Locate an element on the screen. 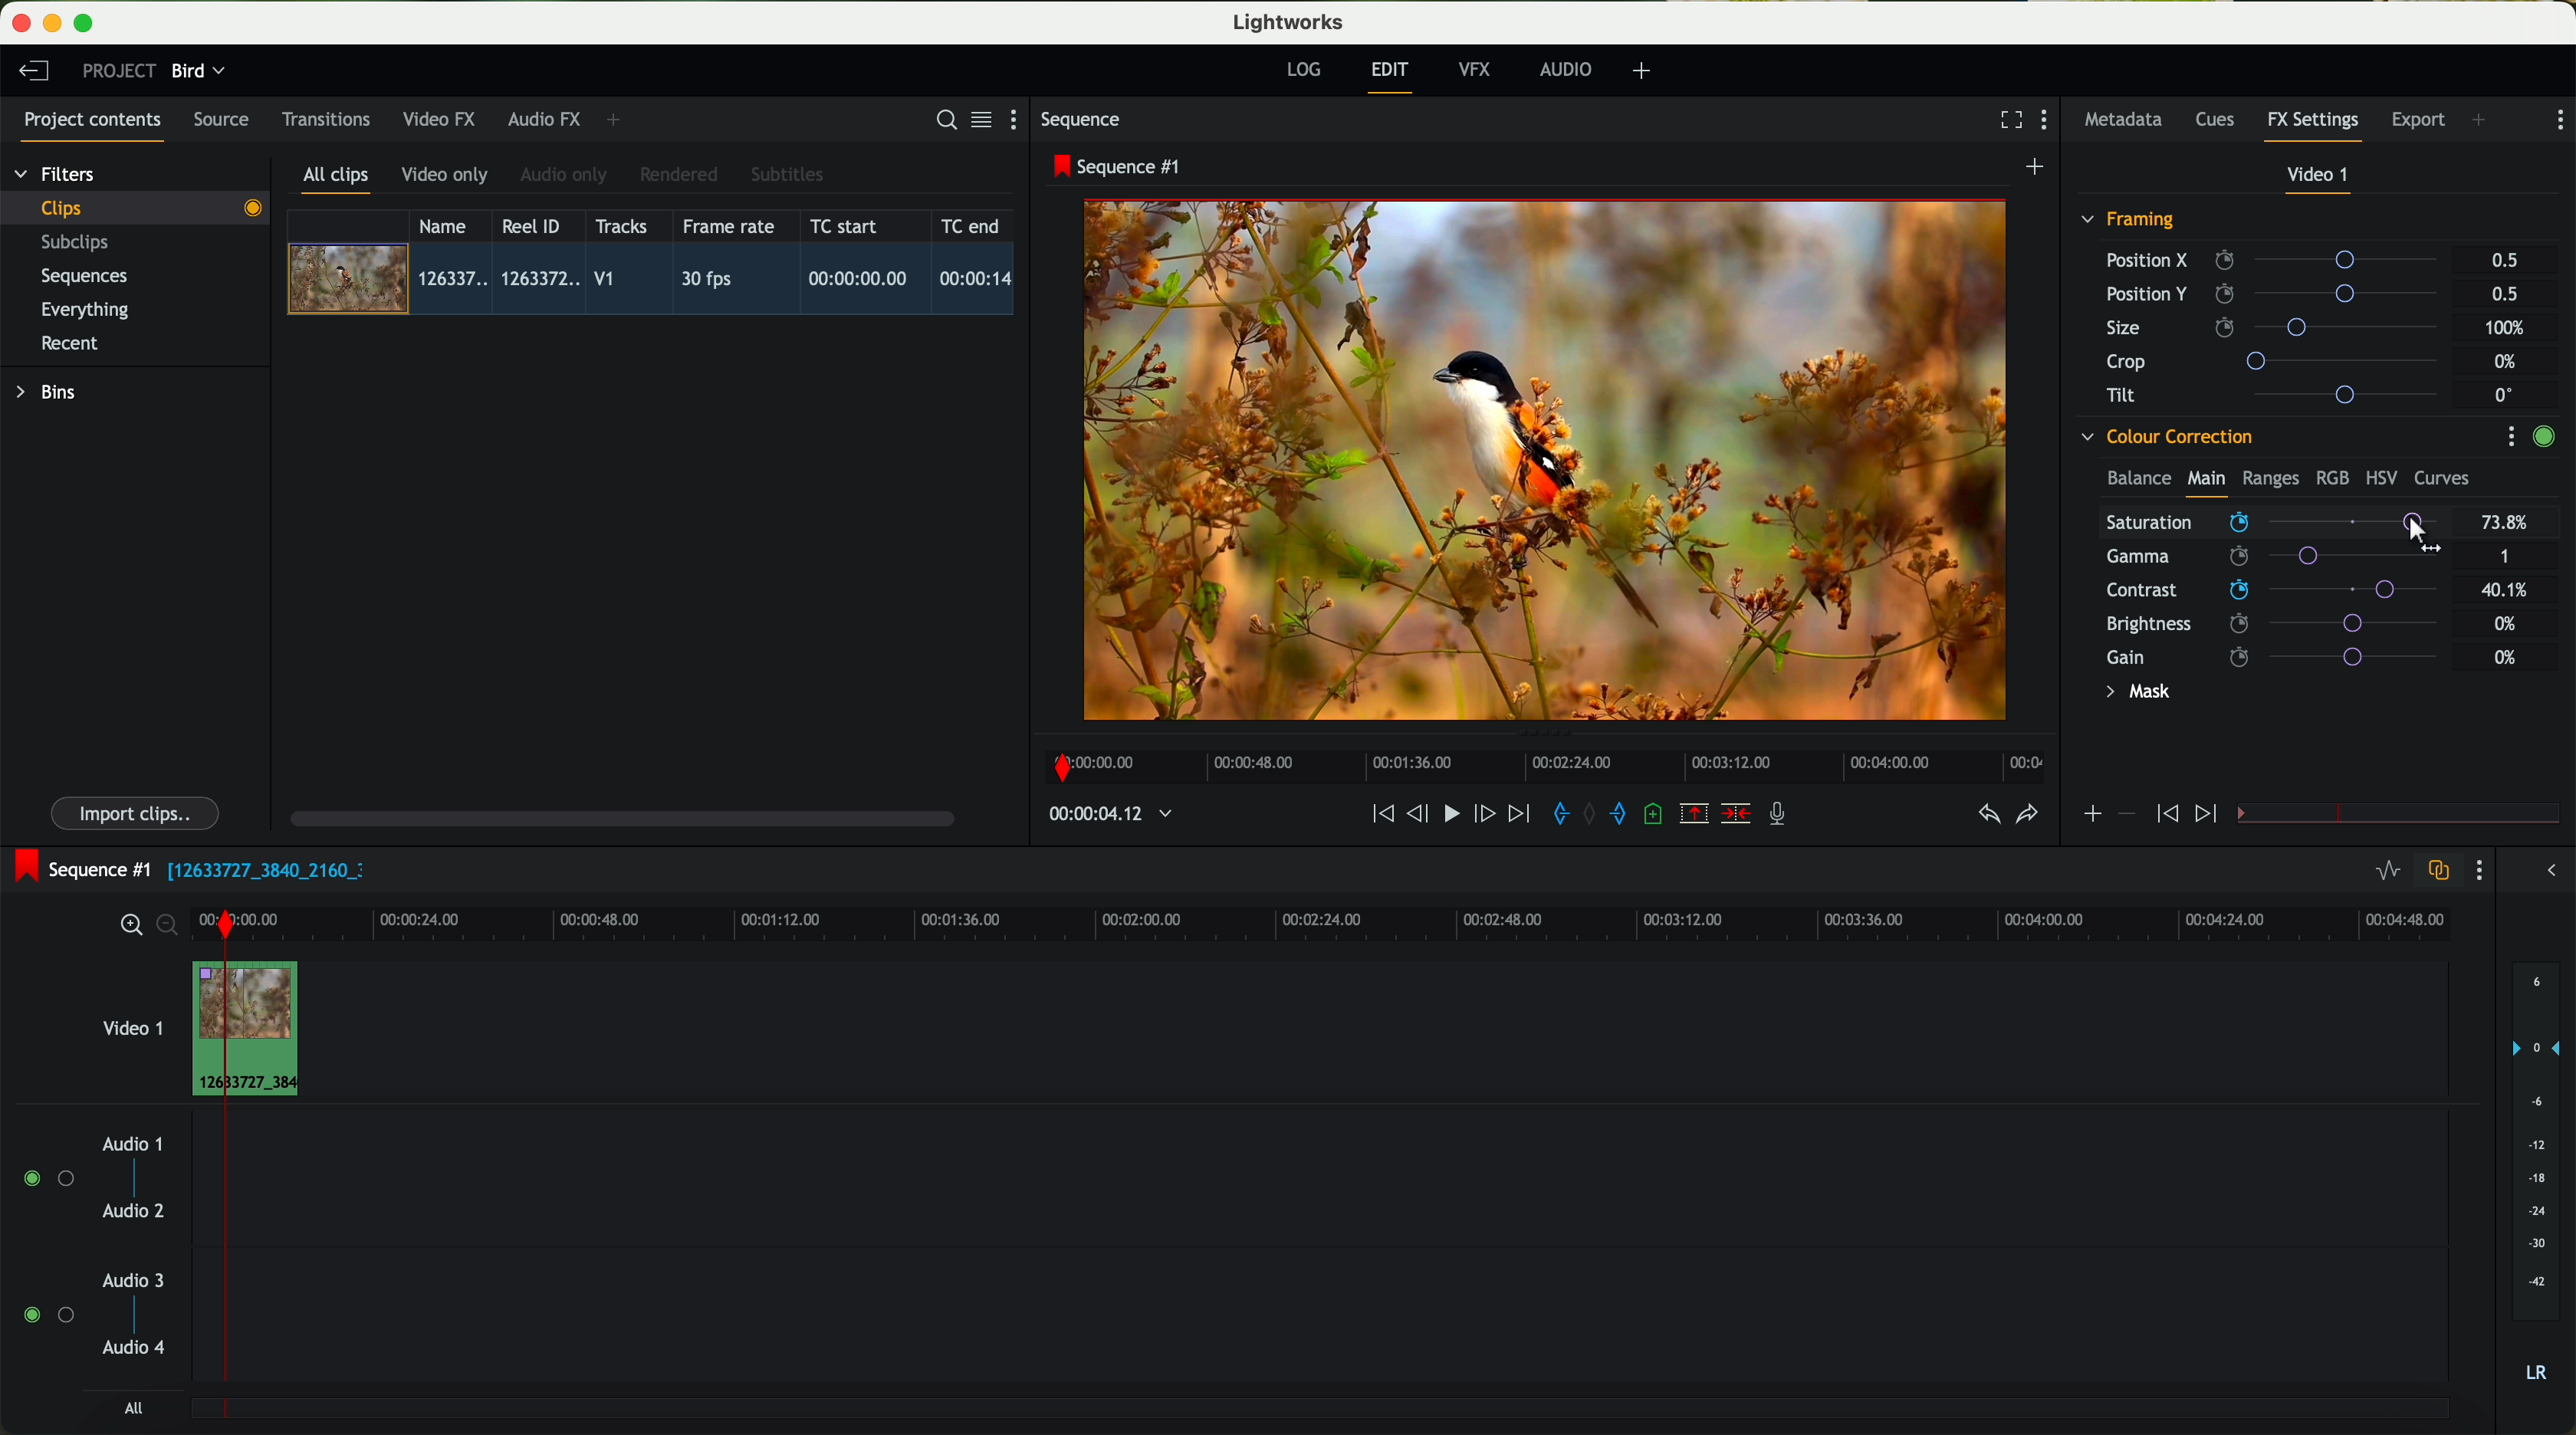  leave is located at coordinates (33, 72).